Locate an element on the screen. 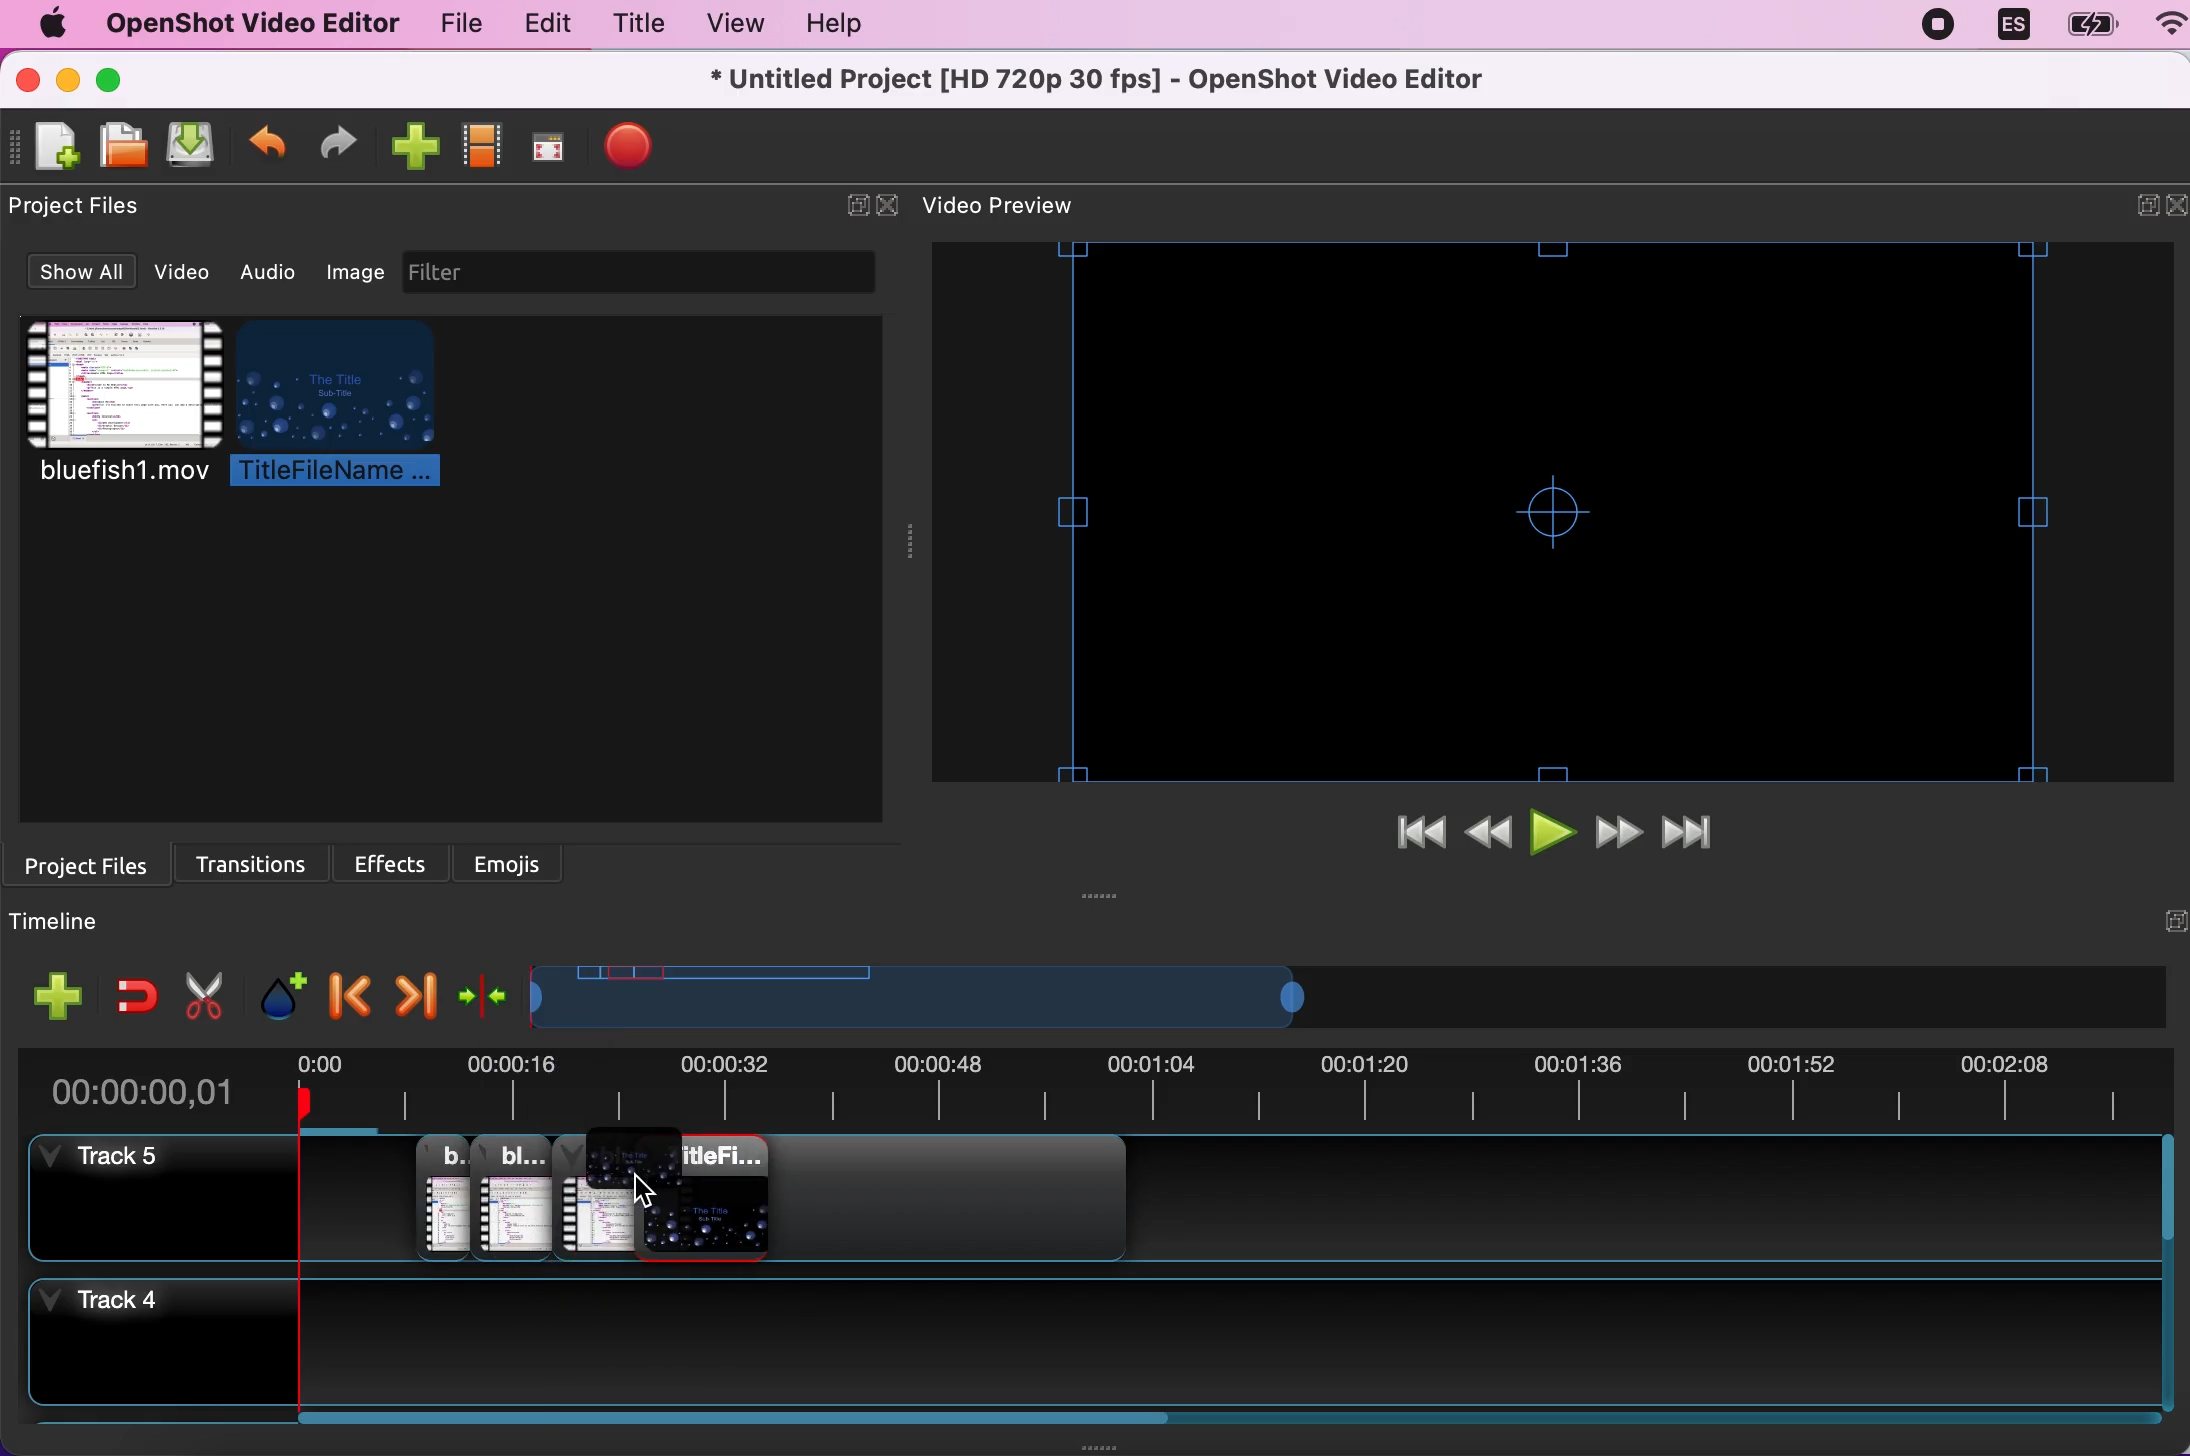 The image size is (2190, 1456). wifi is located at coordinates (2161, 27).